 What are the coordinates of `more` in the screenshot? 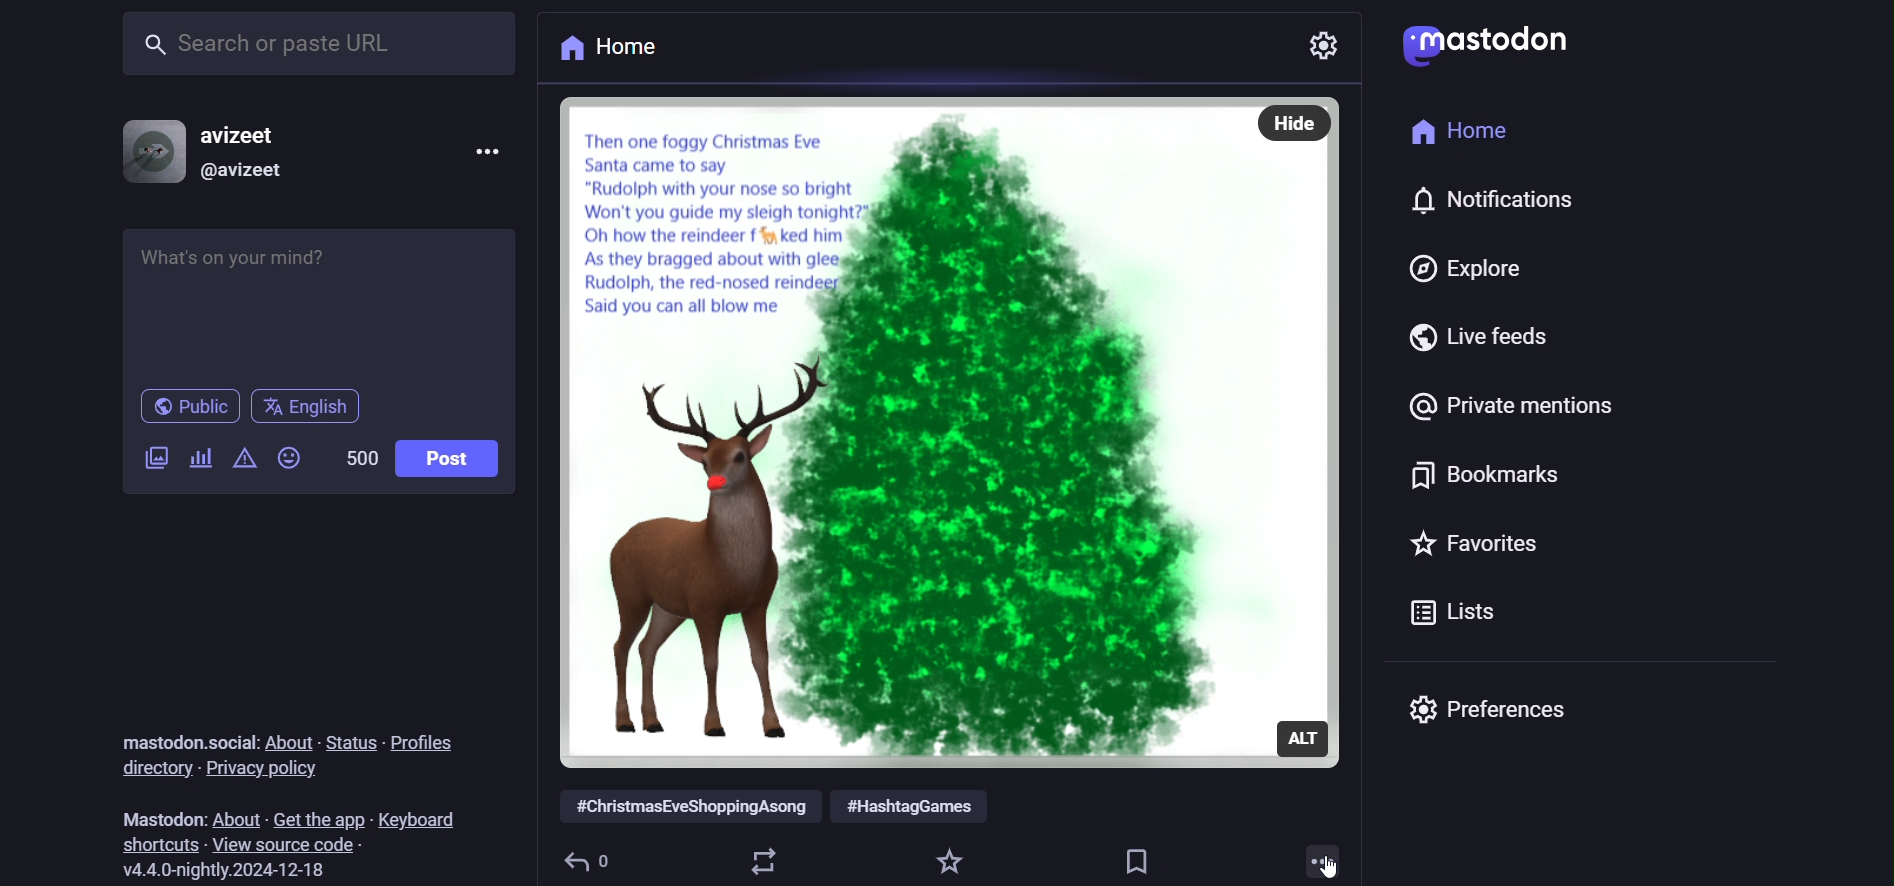 It's located at (1326, 855).